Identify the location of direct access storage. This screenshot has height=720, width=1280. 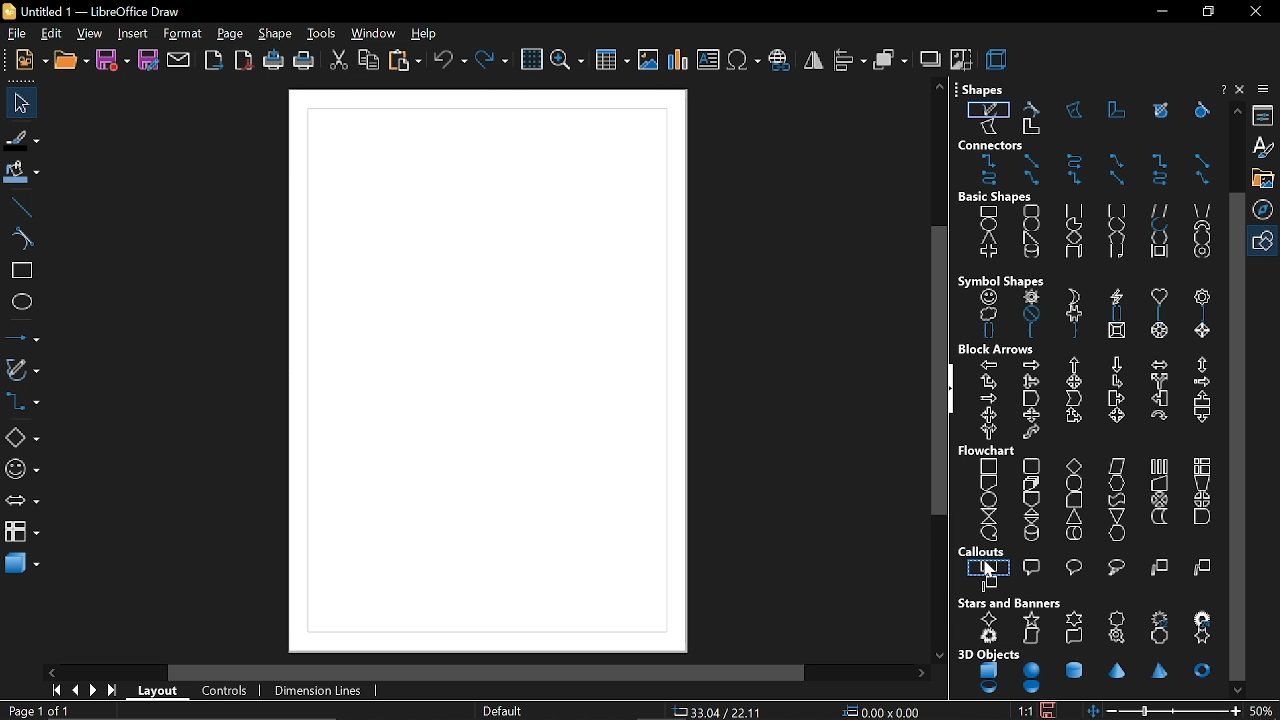
(1073, 534).